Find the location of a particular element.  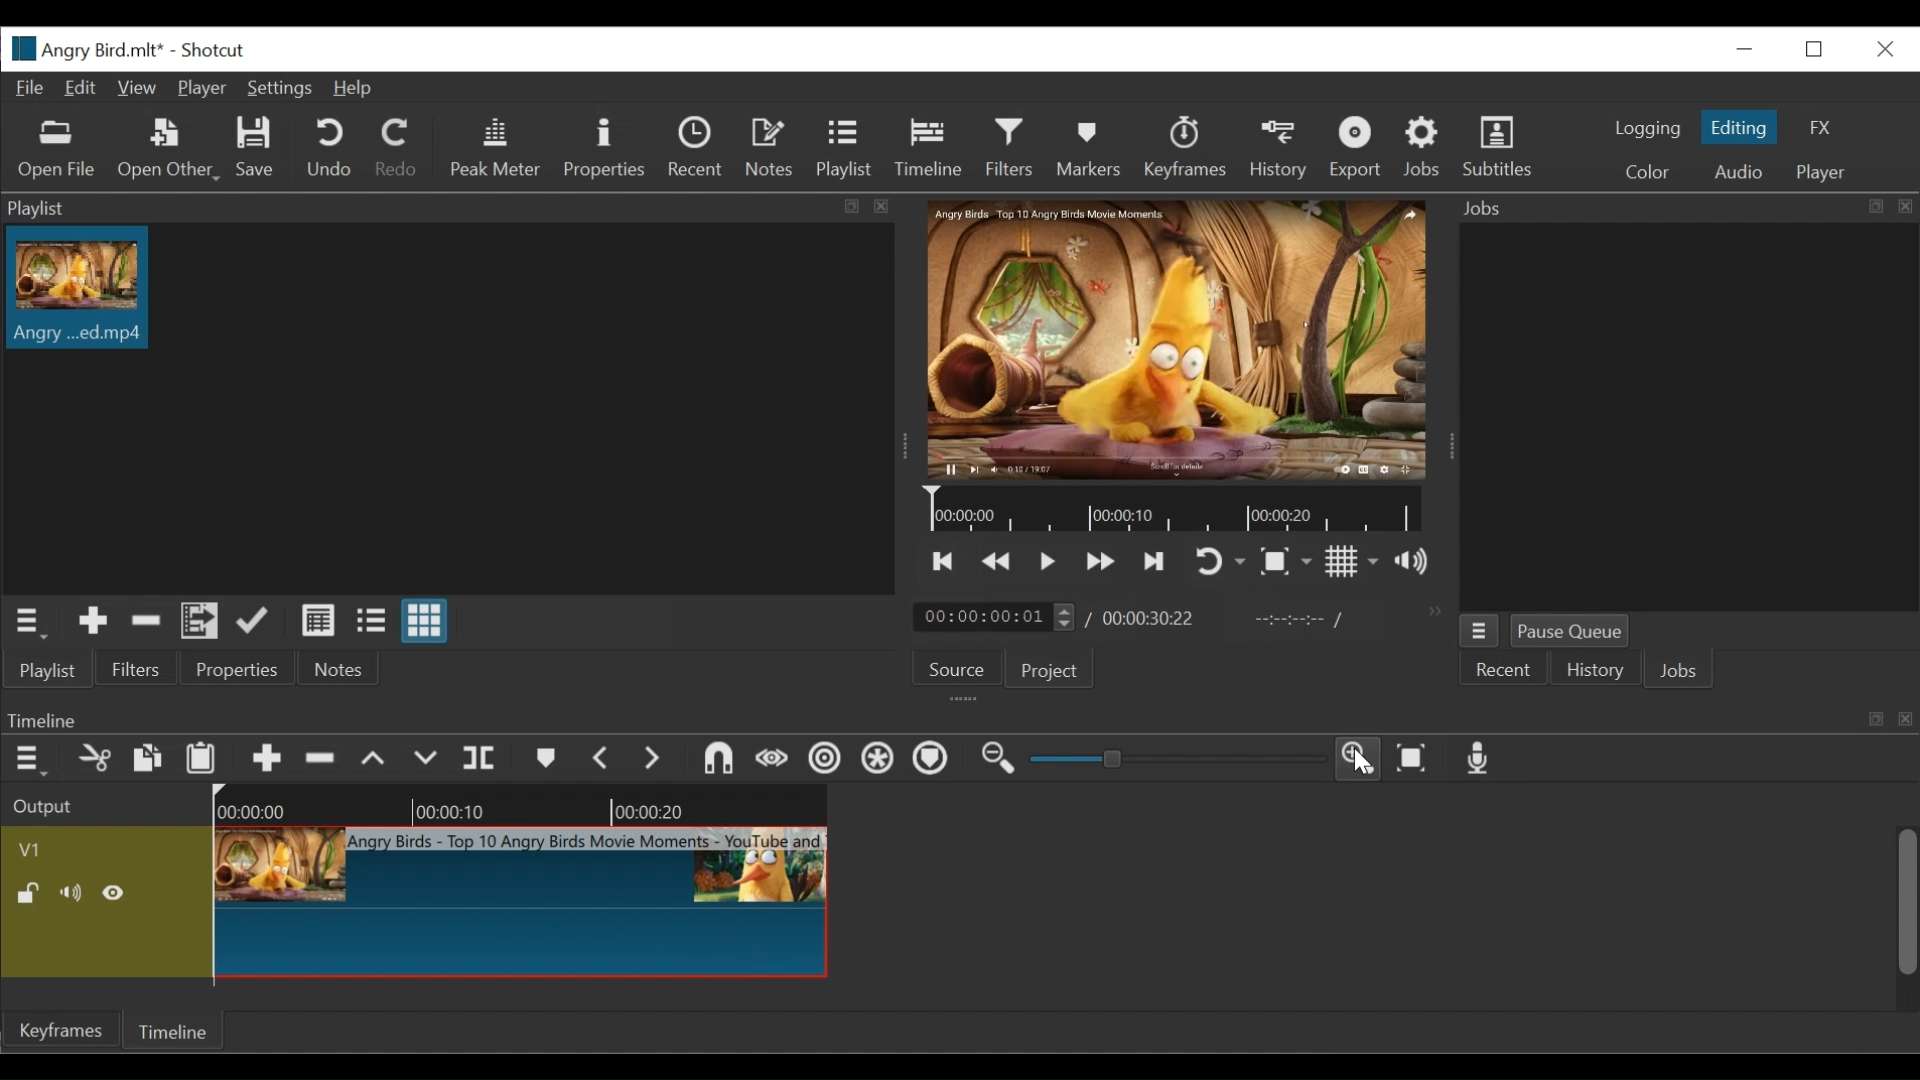

Project is located at coordinates (1051, 672).